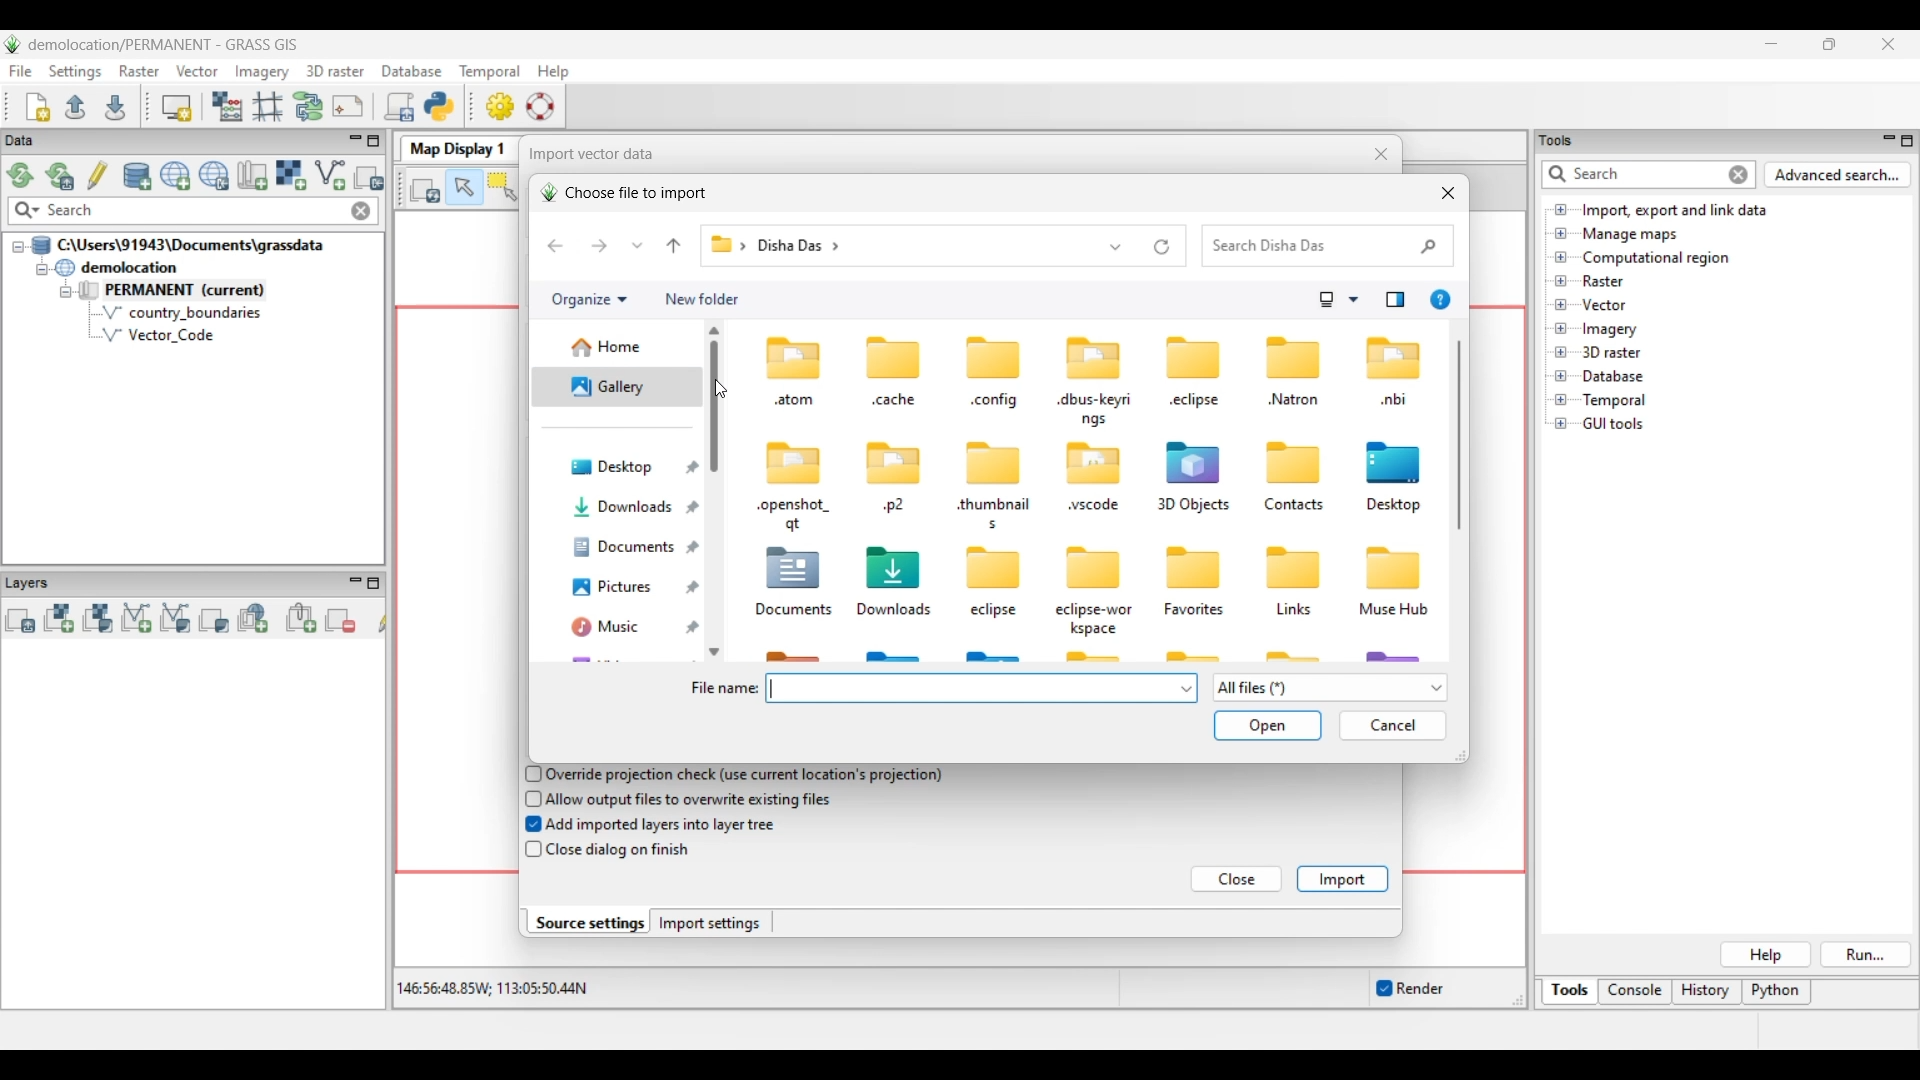  Describe the element at coordinates (795, 515) in the screenshot. I see `-openshot_
at` at that location.